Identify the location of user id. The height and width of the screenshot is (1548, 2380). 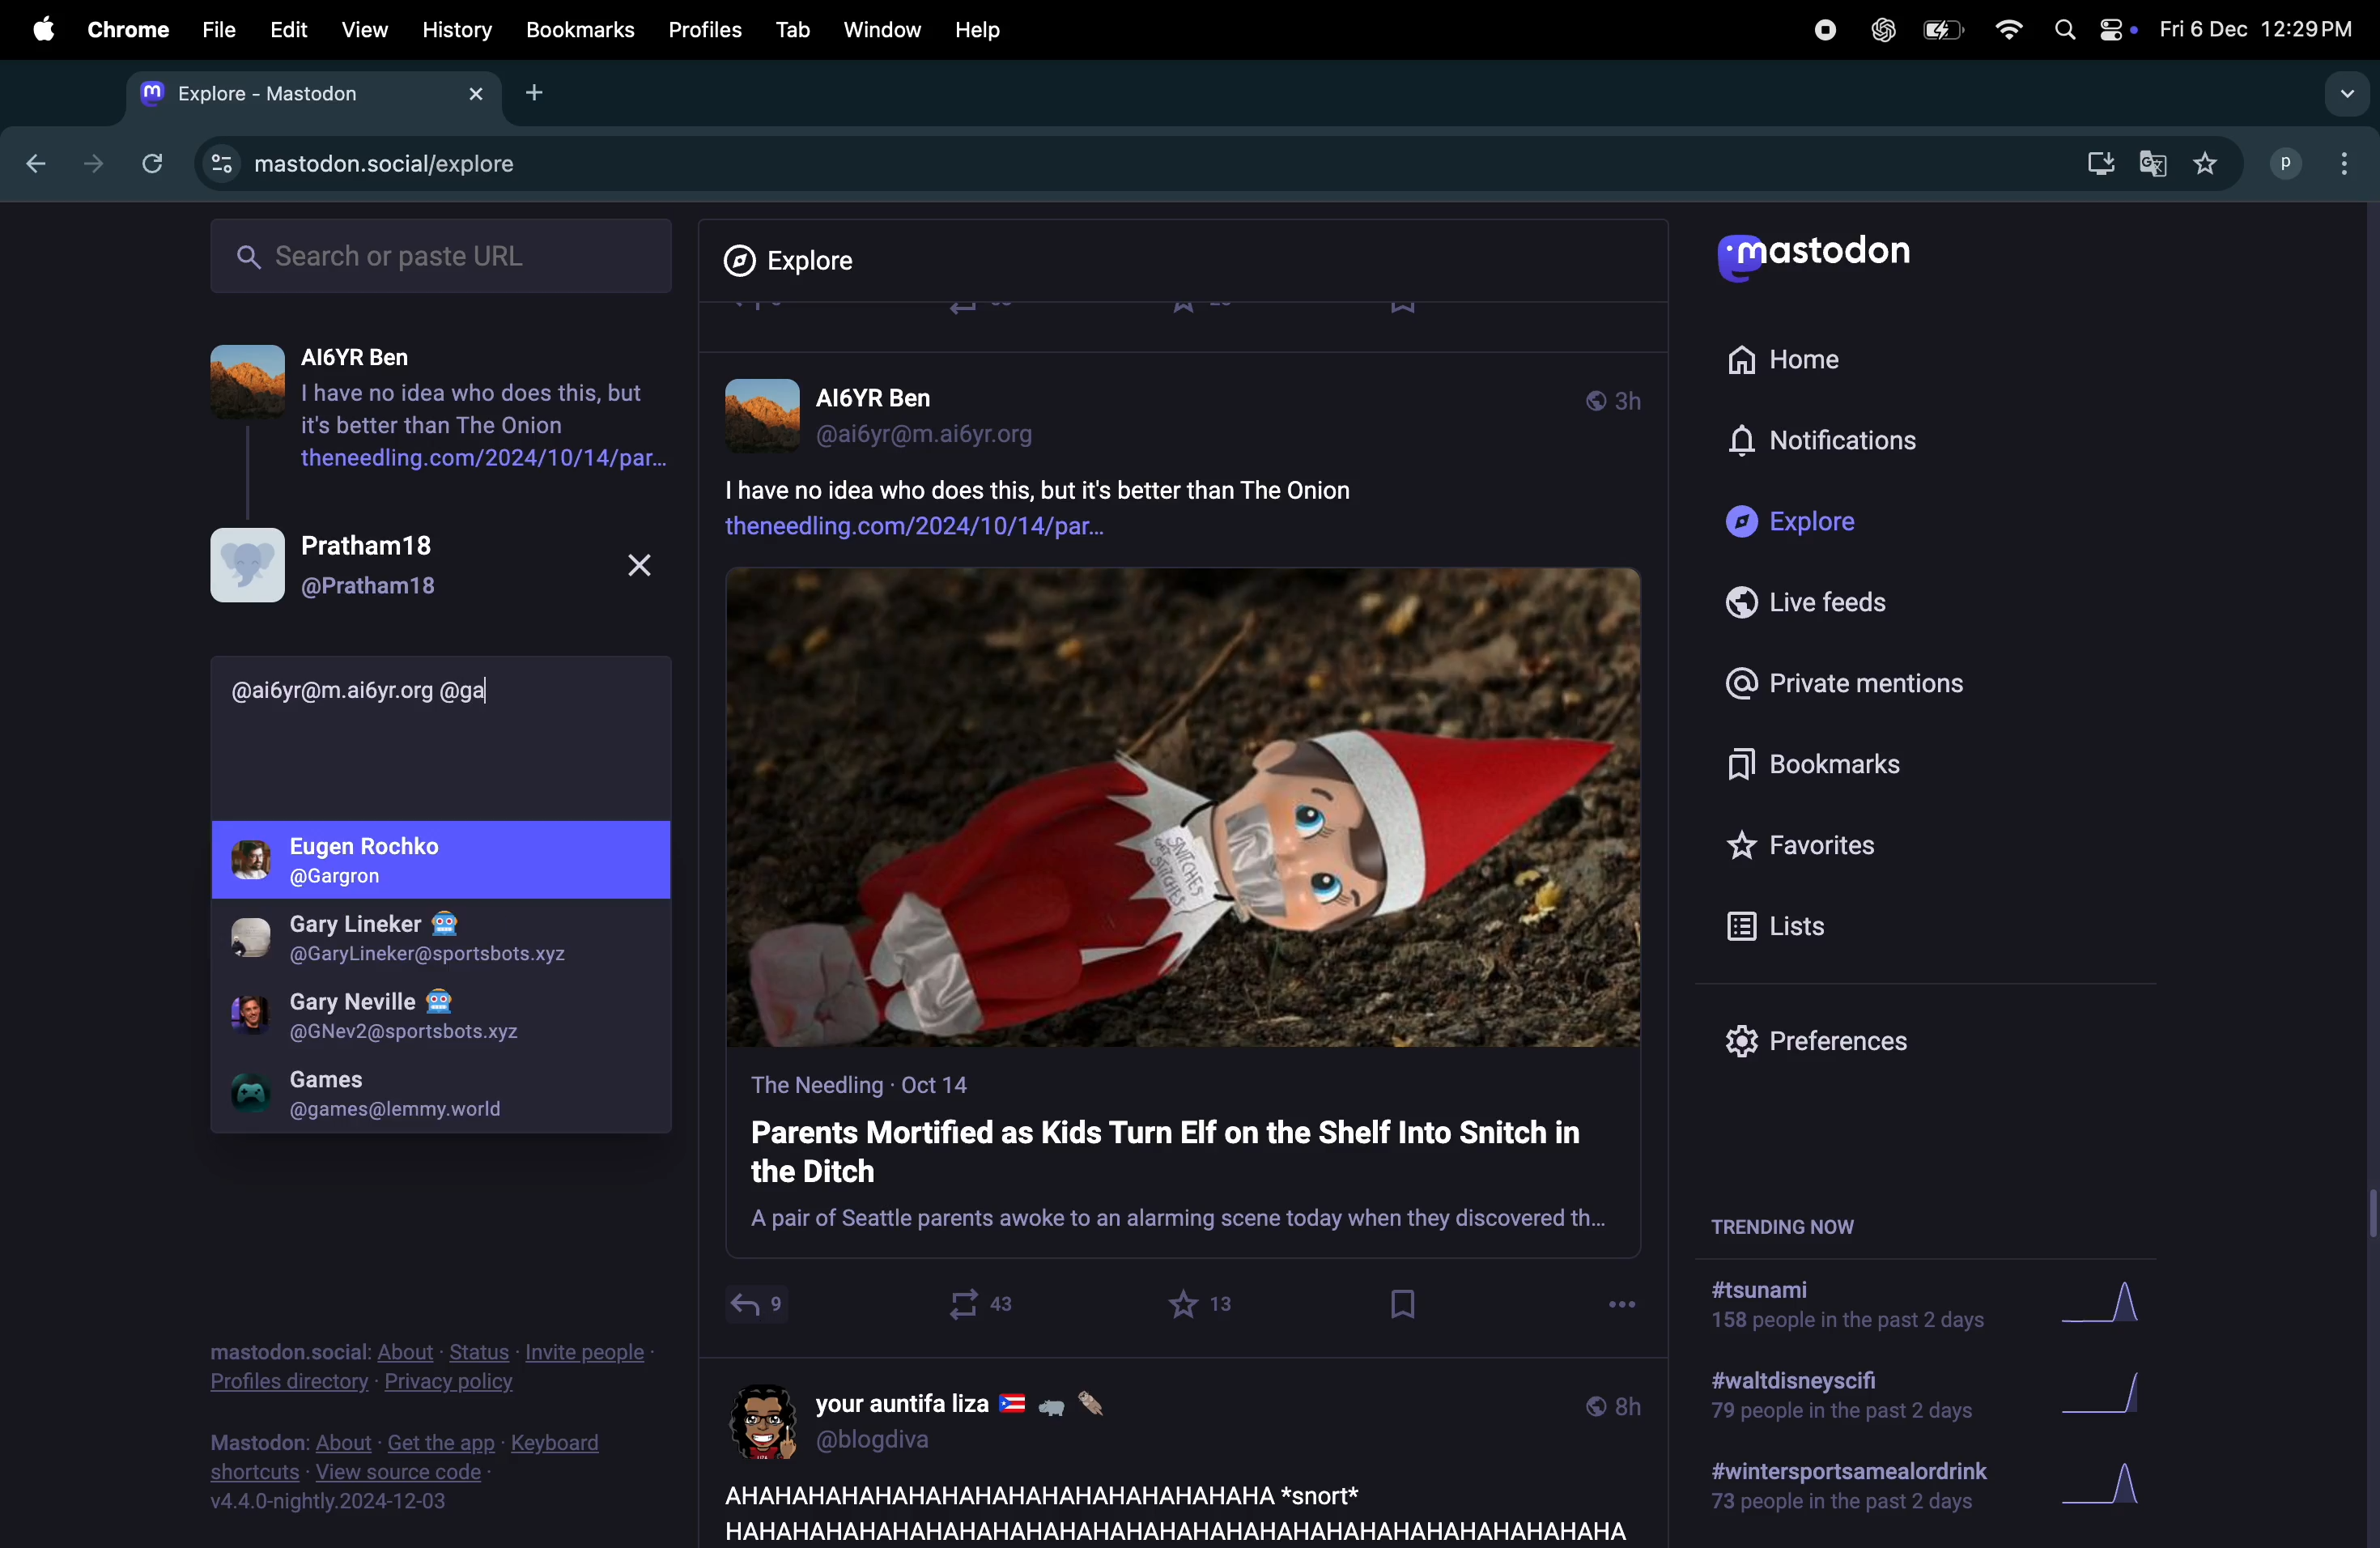
(384, 690).